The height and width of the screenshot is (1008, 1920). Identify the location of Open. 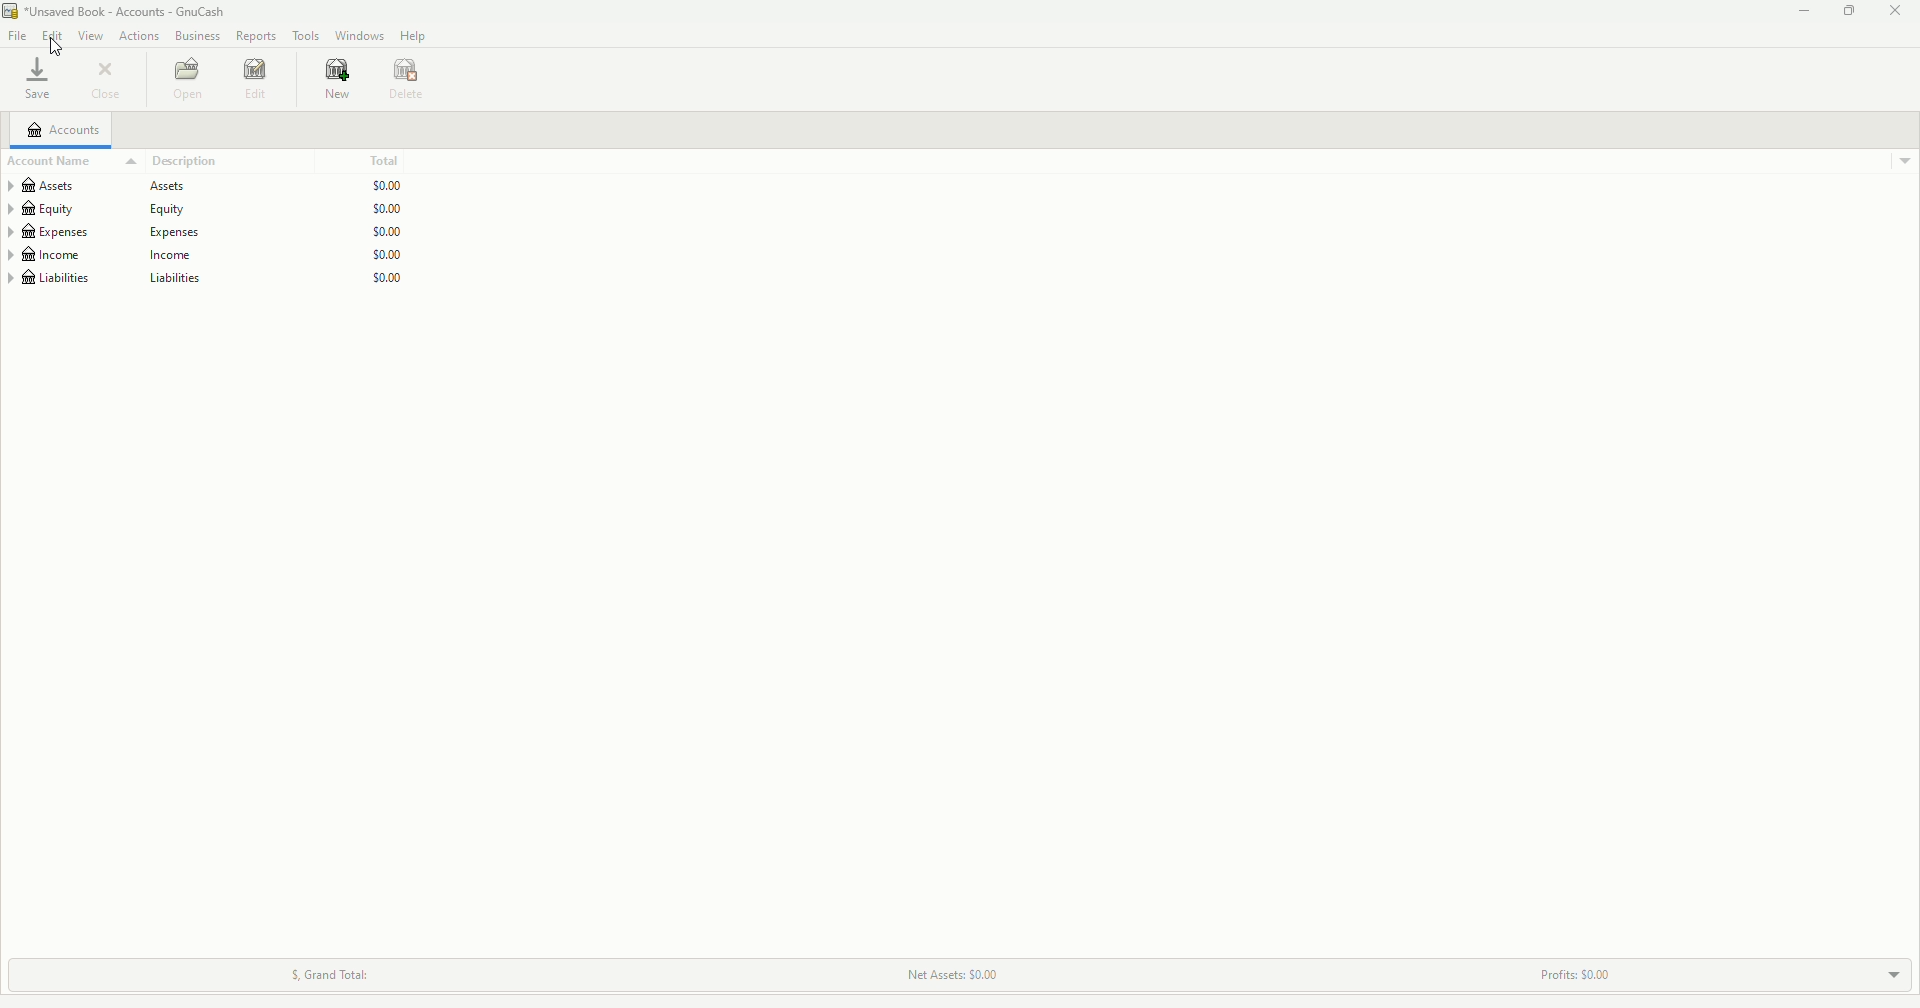
(189, 79).